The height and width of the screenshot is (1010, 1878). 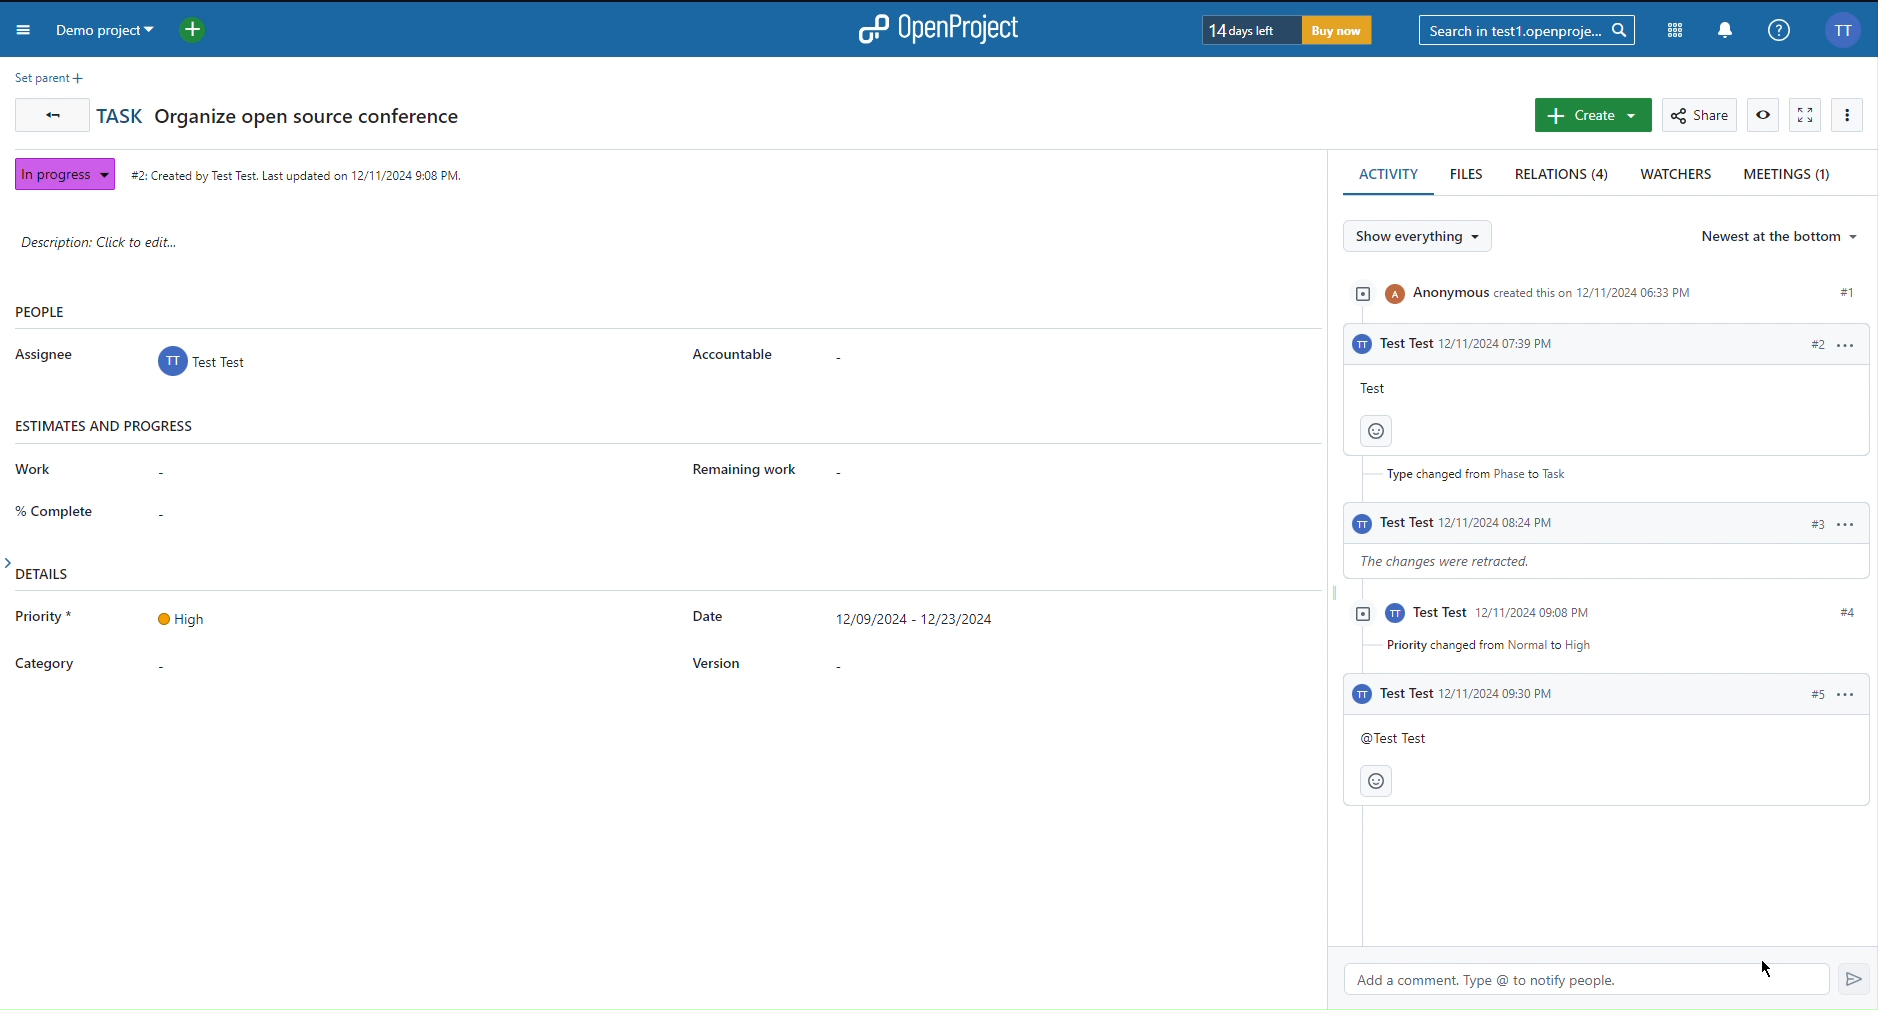 I want to click on Info, so click(x=1779, y=29).